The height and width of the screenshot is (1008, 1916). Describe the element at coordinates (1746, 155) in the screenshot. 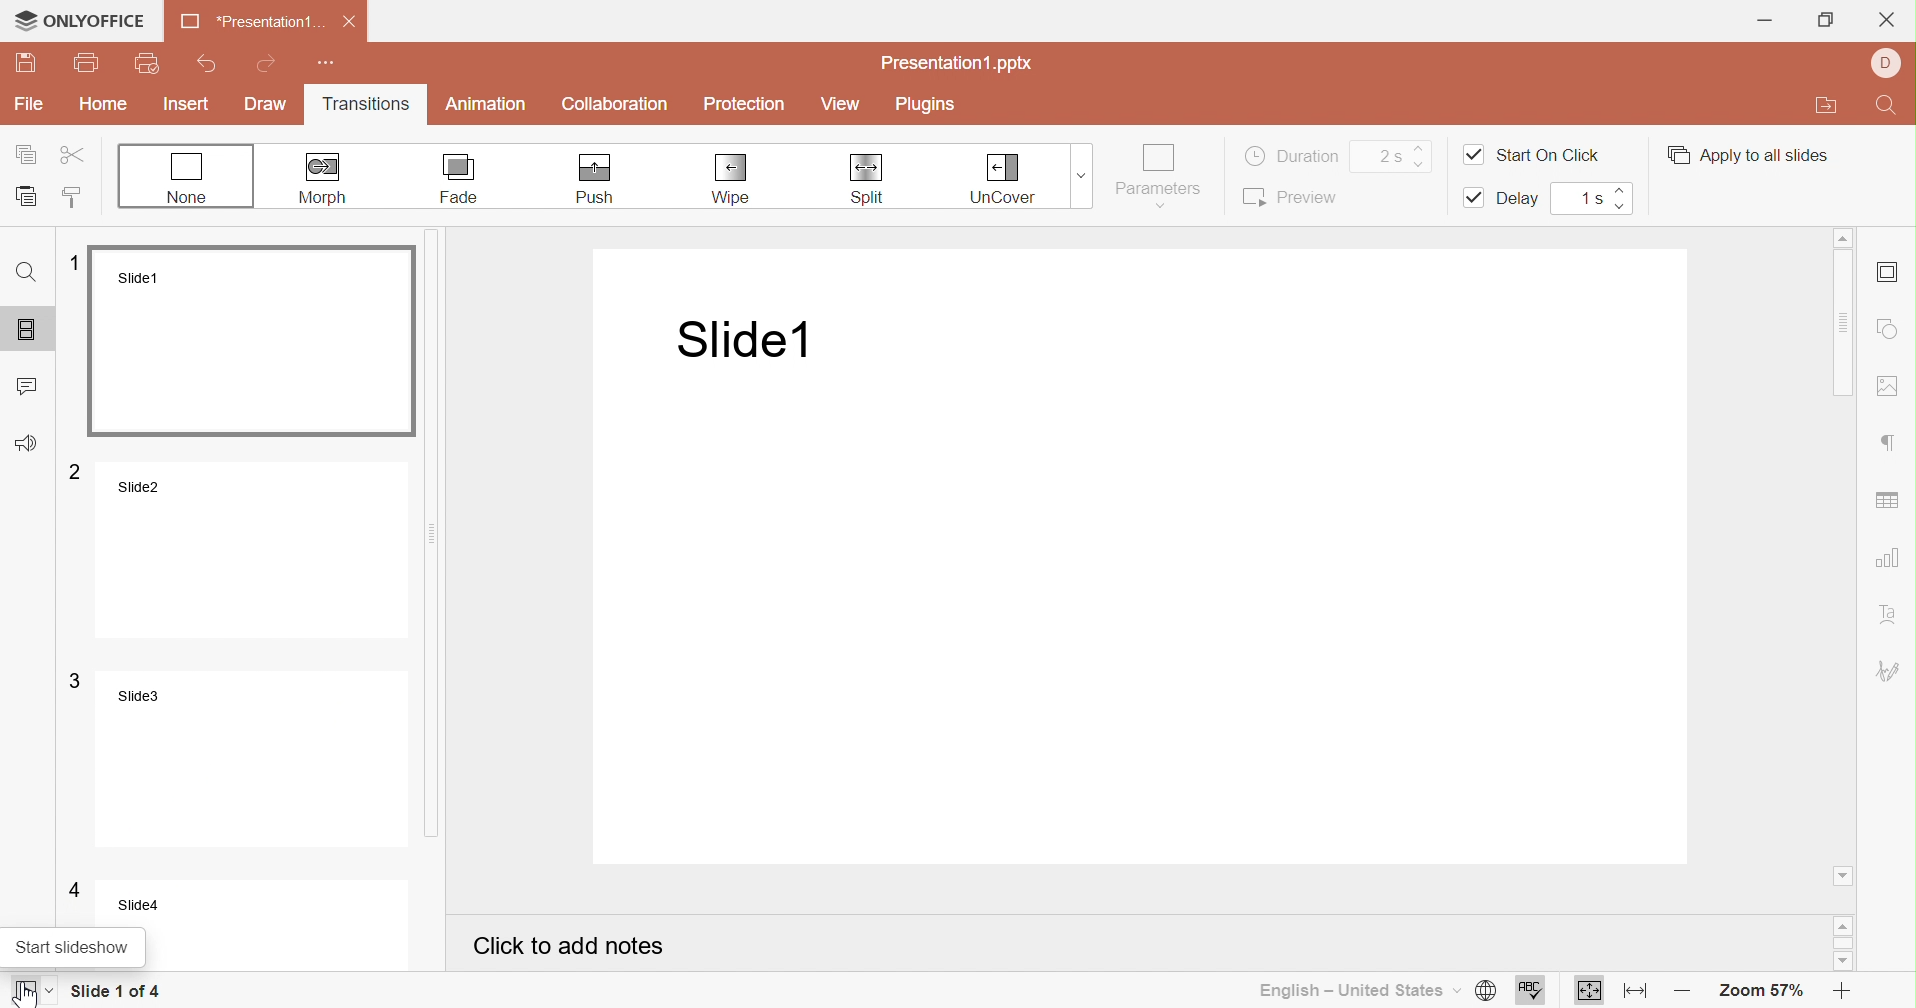

I see `Apply to all slides` at that location.